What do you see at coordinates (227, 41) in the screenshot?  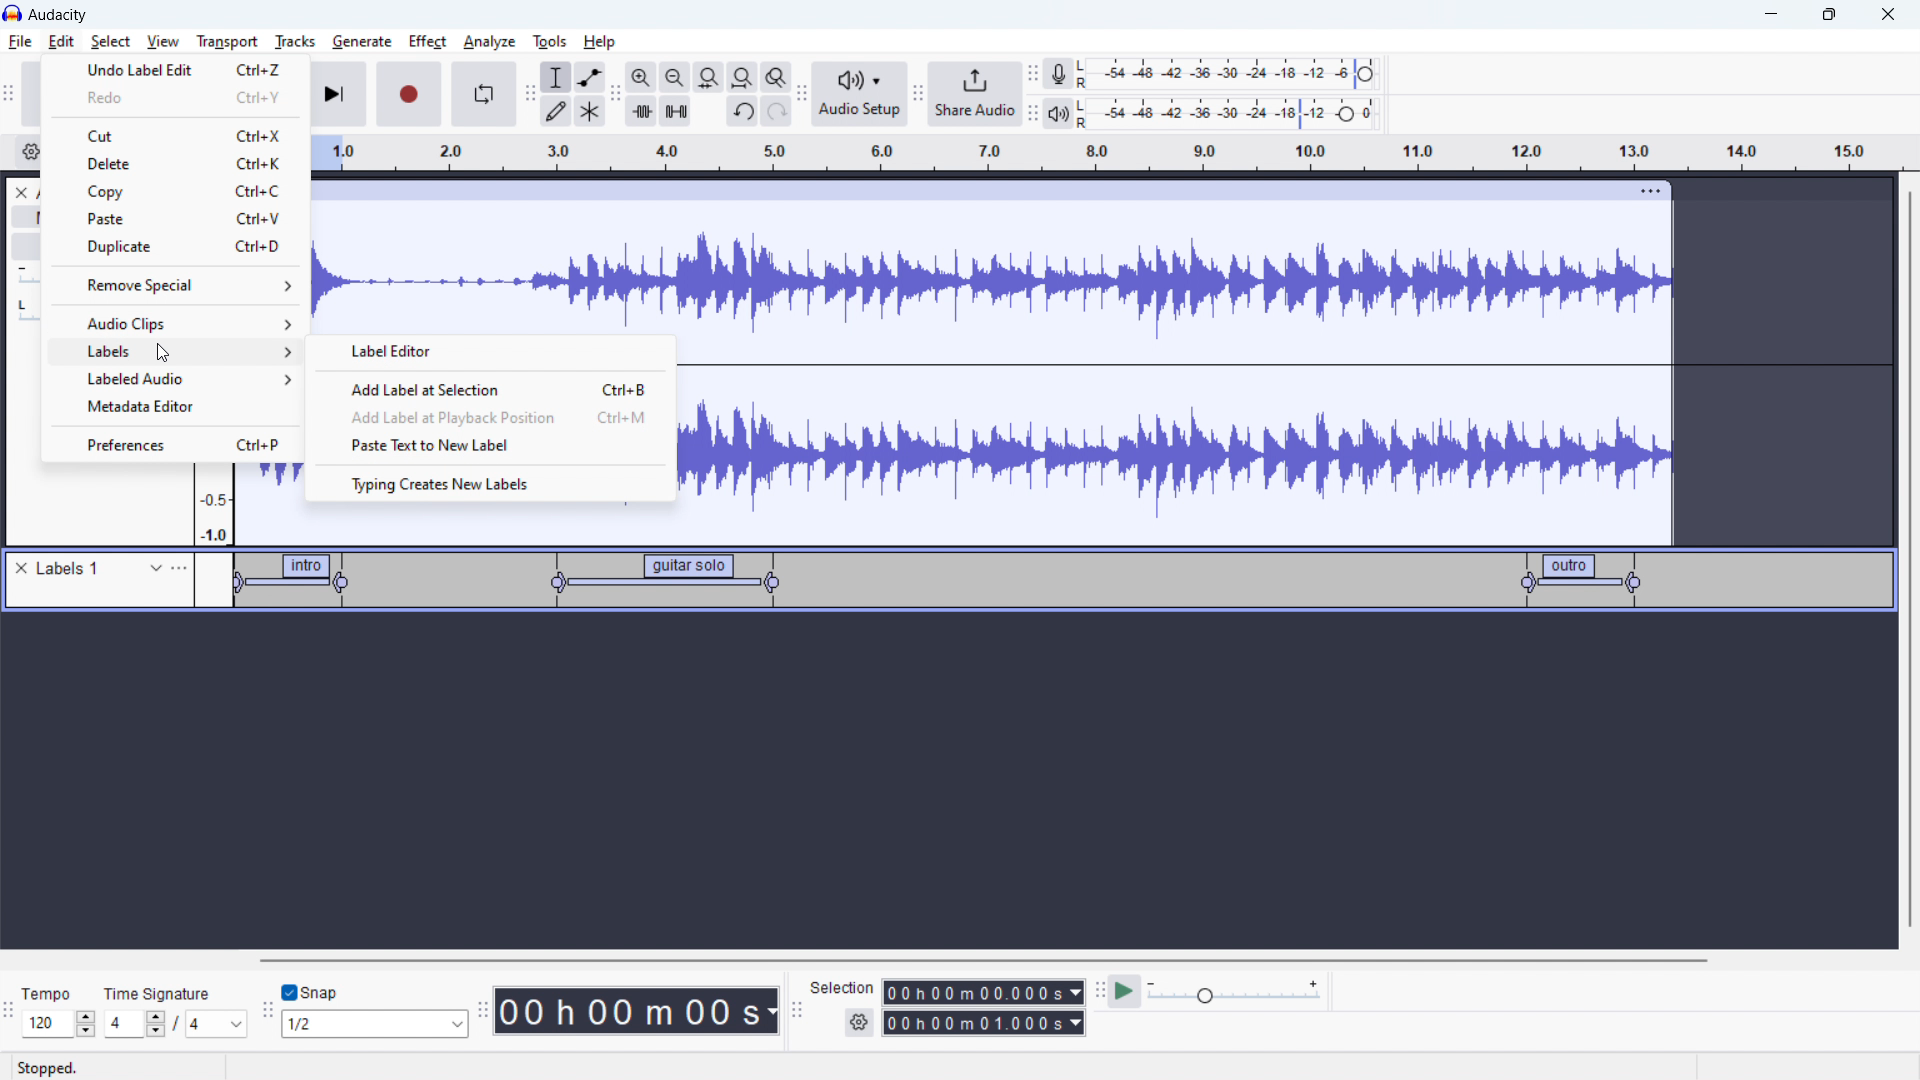 I see `transport` at bounding box center [227, 41].